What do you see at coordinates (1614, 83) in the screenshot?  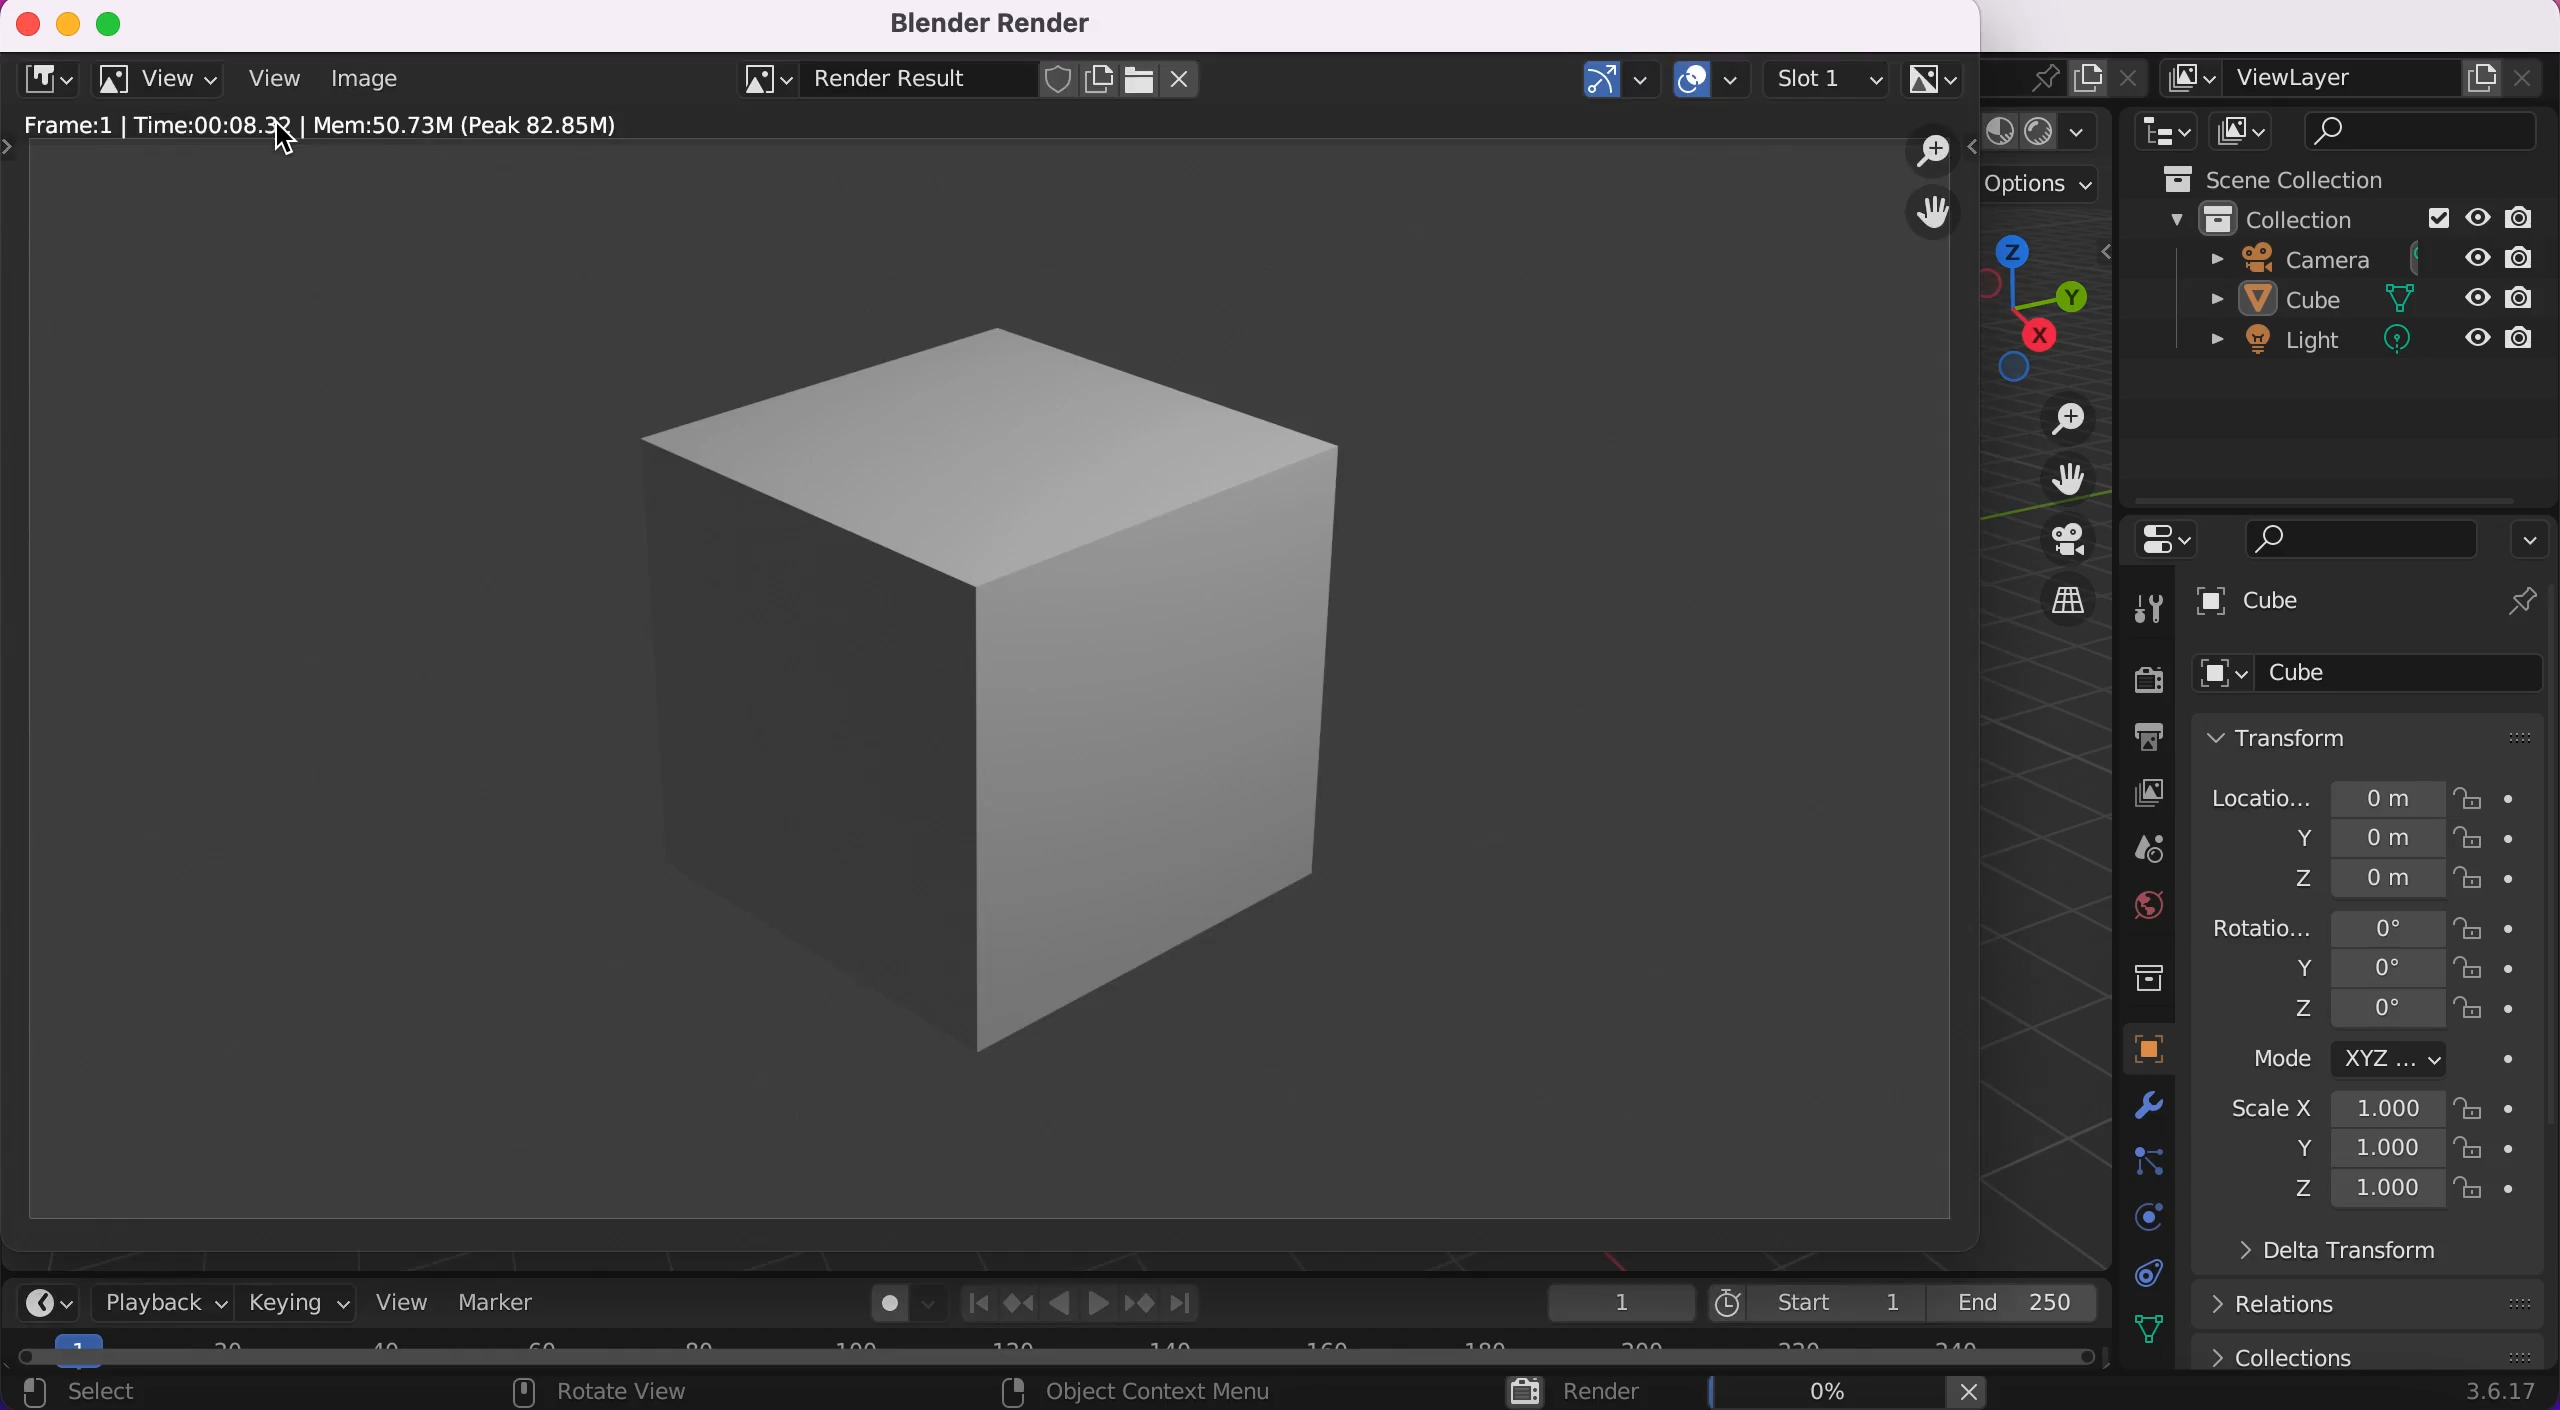 I see `show gizmos` at bounding box center [1614, 83].